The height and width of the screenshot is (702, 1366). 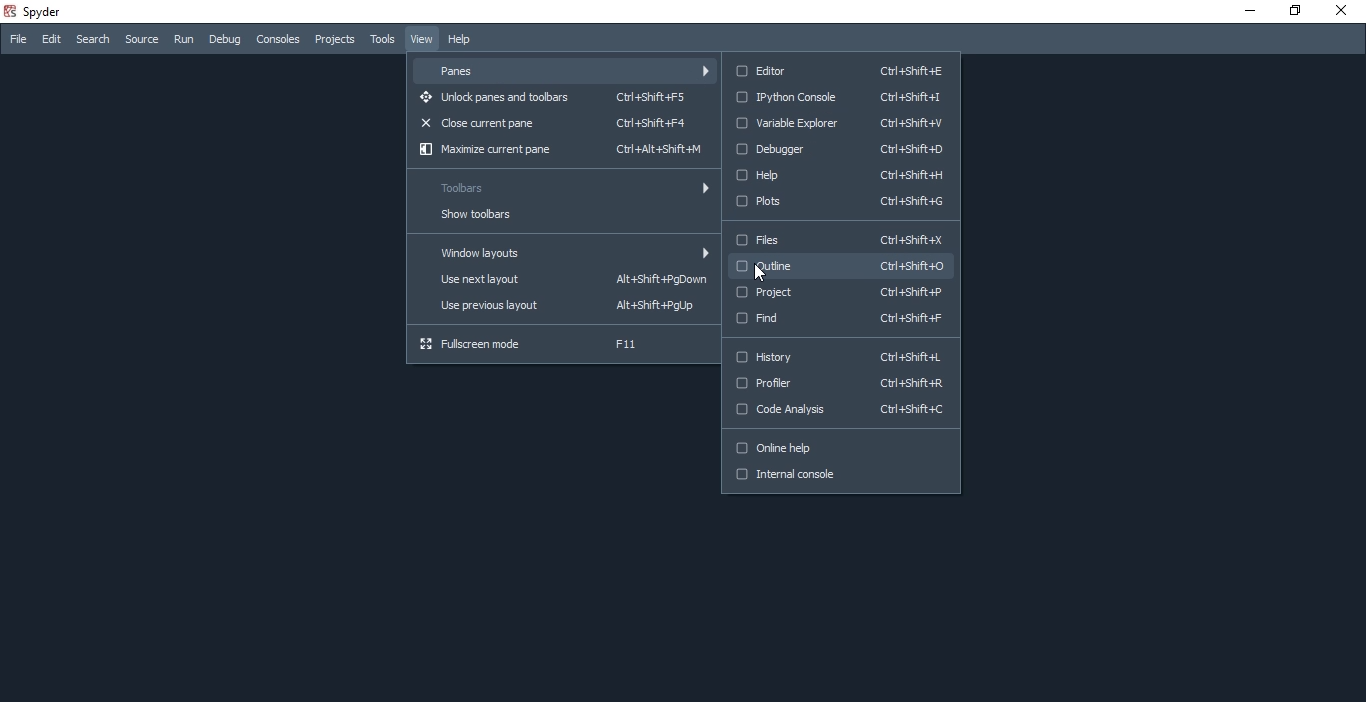 What do you see at coordinates (382, 40) in the screenshot?
I see `Tools` at bounding box center [382, 40].